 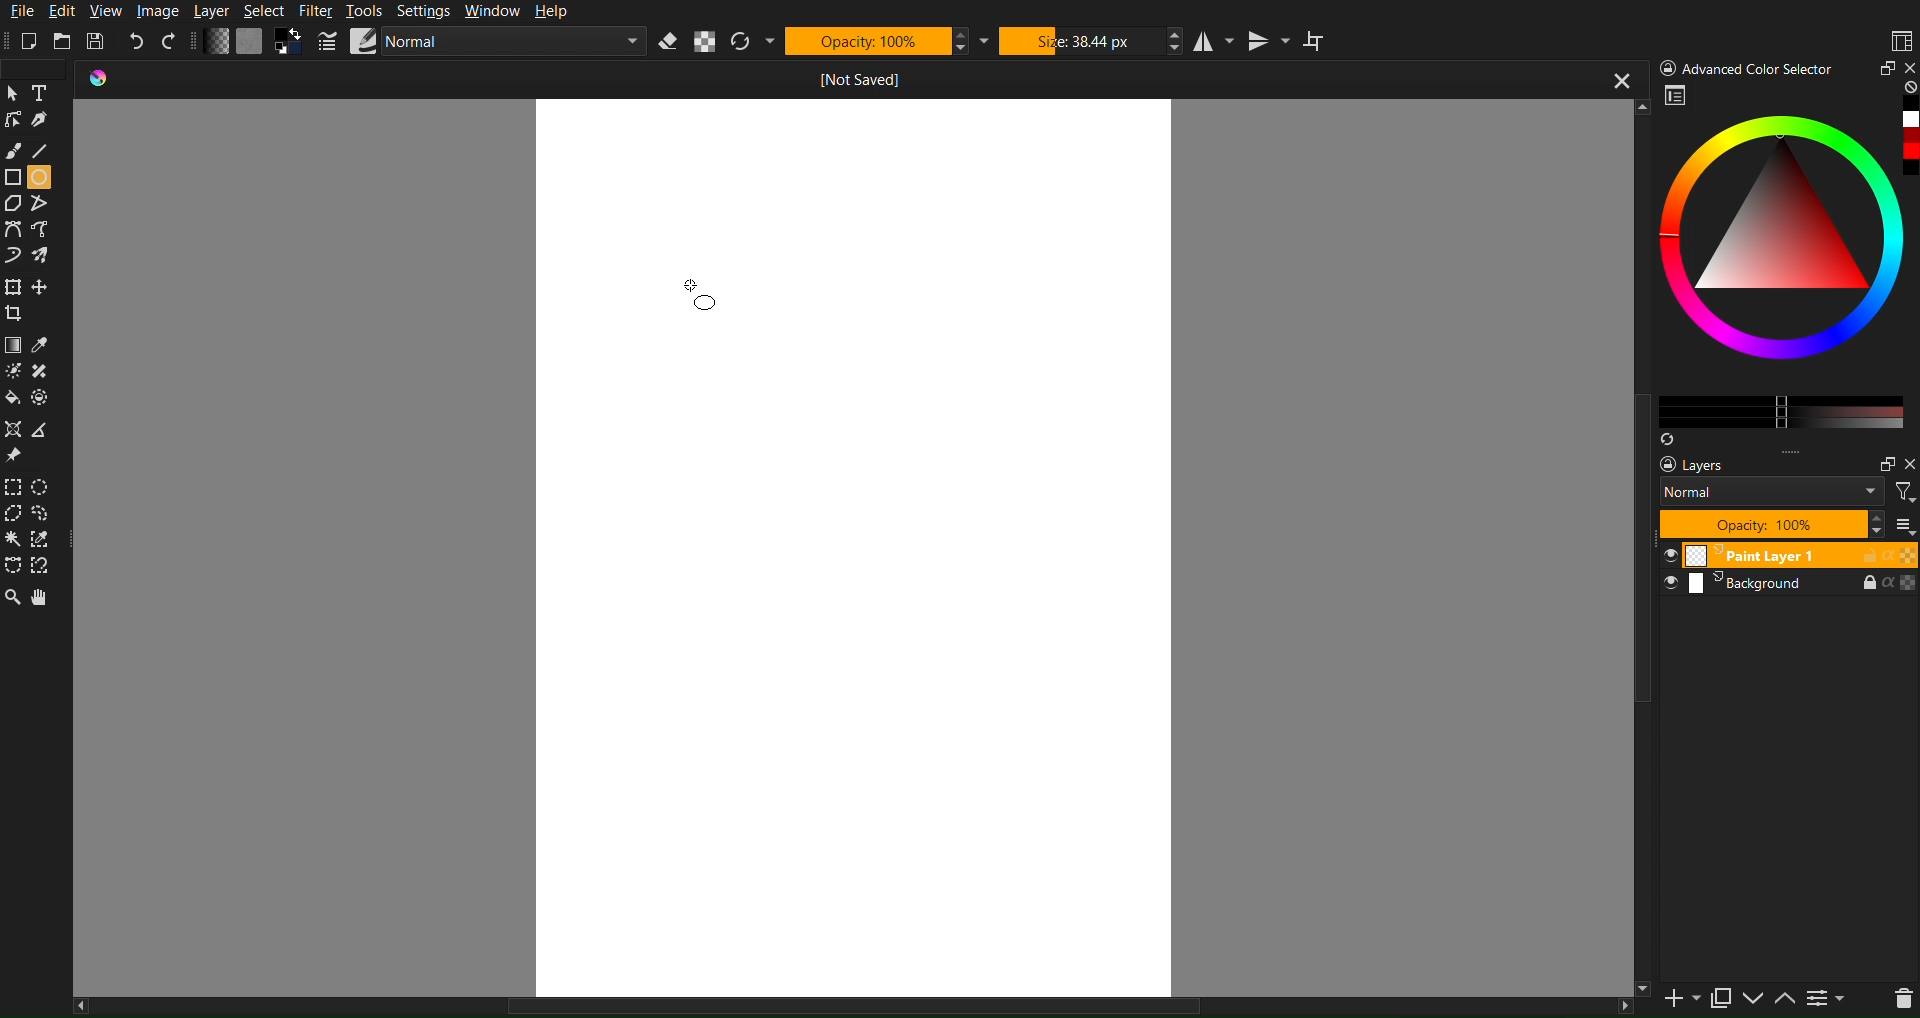 I want to click on Curve Tools, so click(x=13, y=230).